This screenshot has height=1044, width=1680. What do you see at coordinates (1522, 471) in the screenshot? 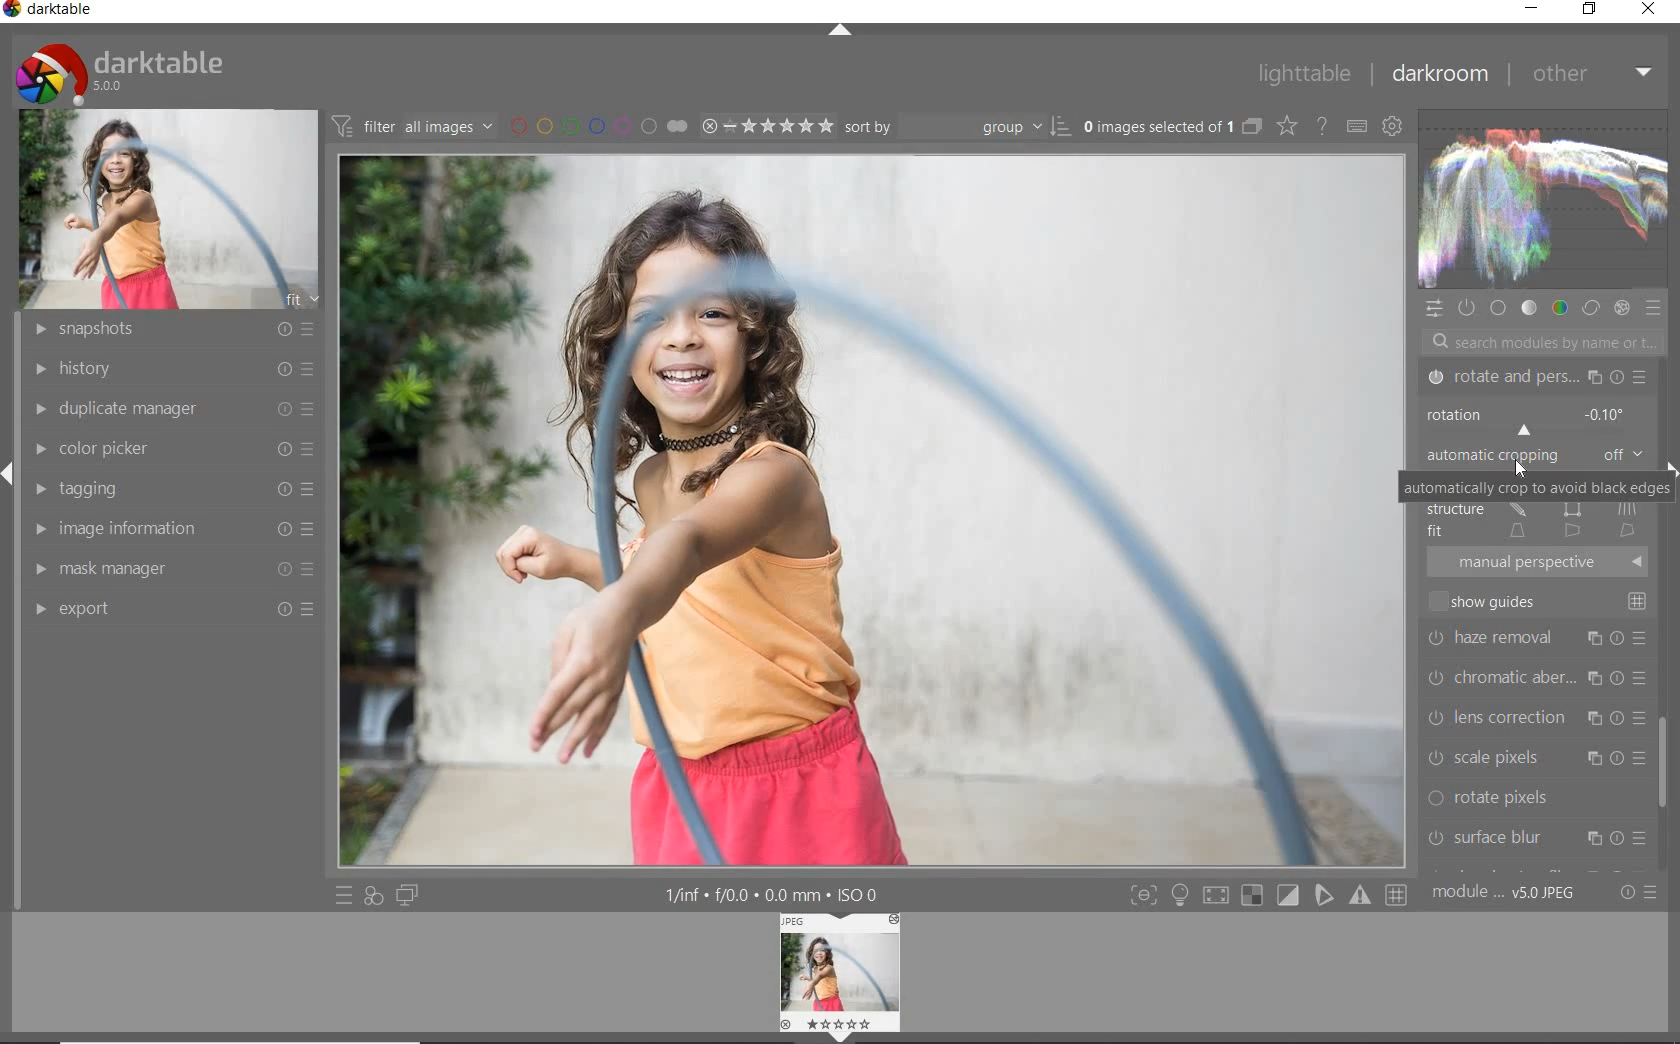
I see `CURSOR POSITION` at bounding box center [1522, 471].